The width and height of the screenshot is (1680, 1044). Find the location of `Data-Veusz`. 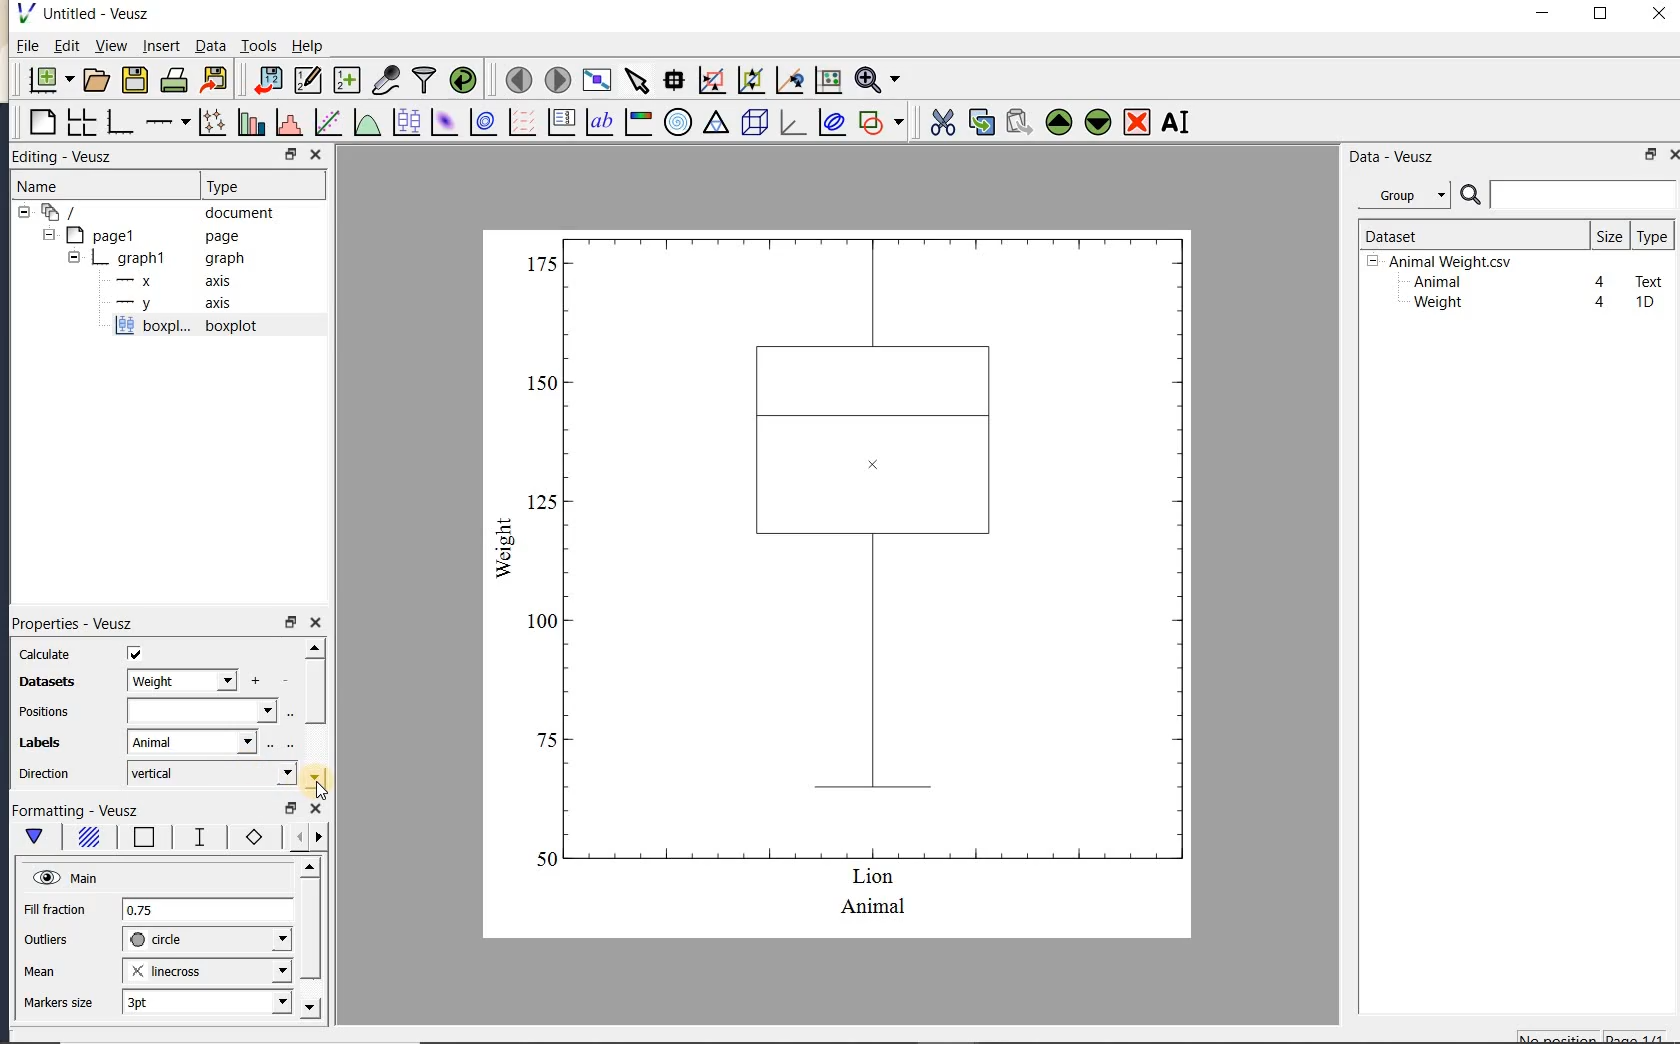

Data-Veusz is located at coordinates (1392, 157).